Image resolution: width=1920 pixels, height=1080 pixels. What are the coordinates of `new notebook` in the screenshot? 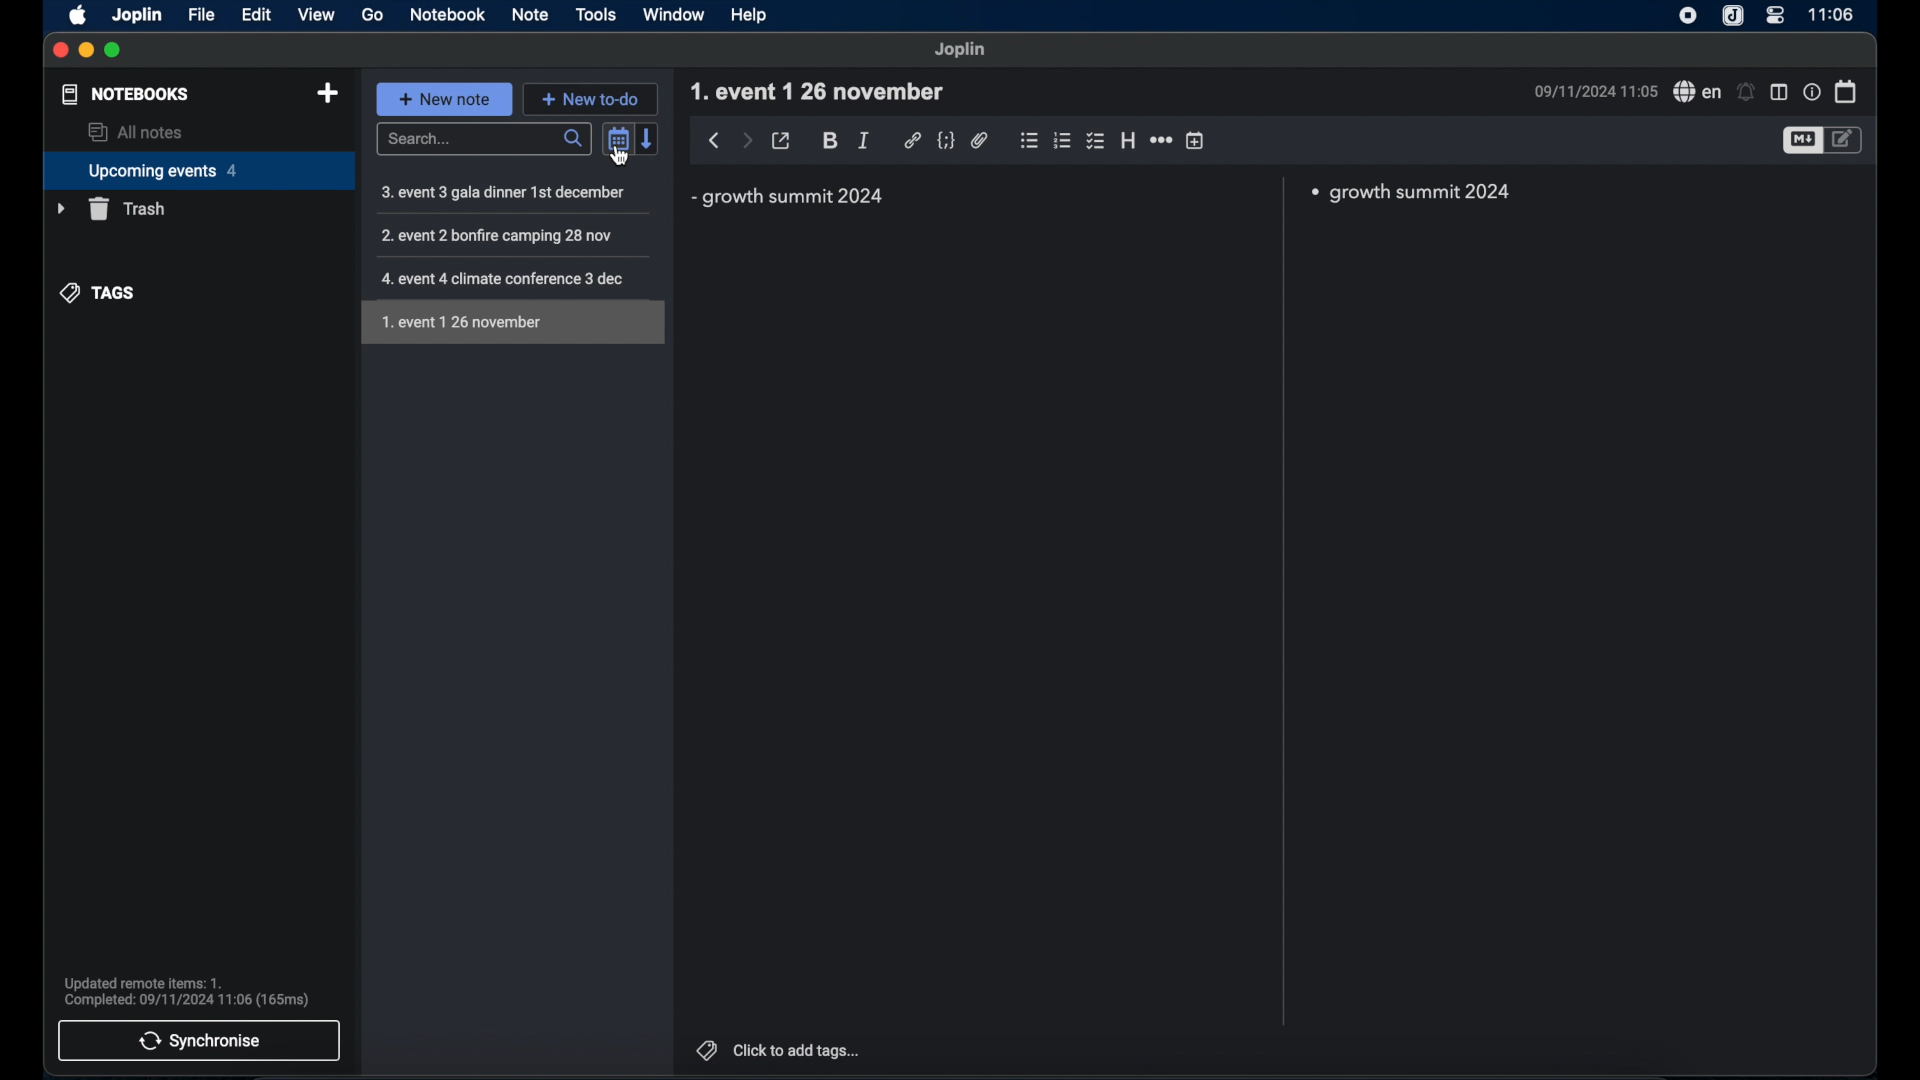 It's located at (329, 95).